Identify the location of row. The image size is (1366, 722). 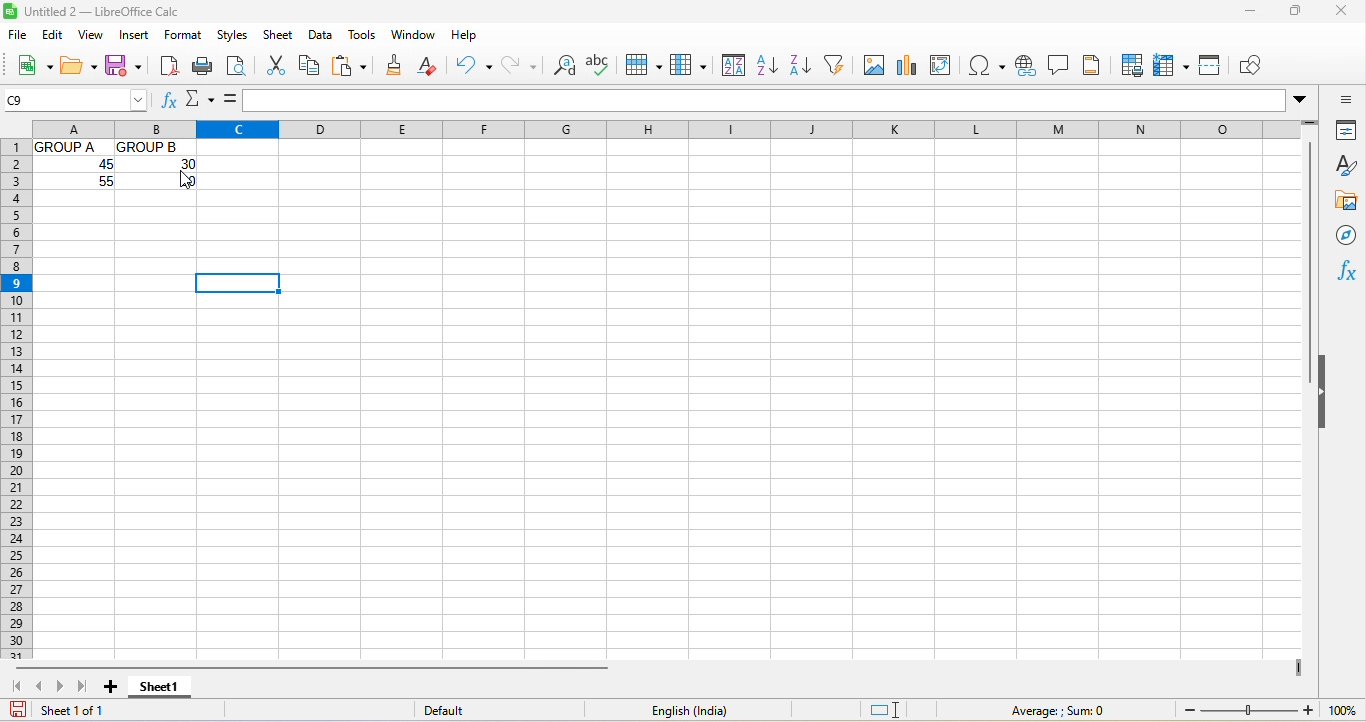
(645, 64).